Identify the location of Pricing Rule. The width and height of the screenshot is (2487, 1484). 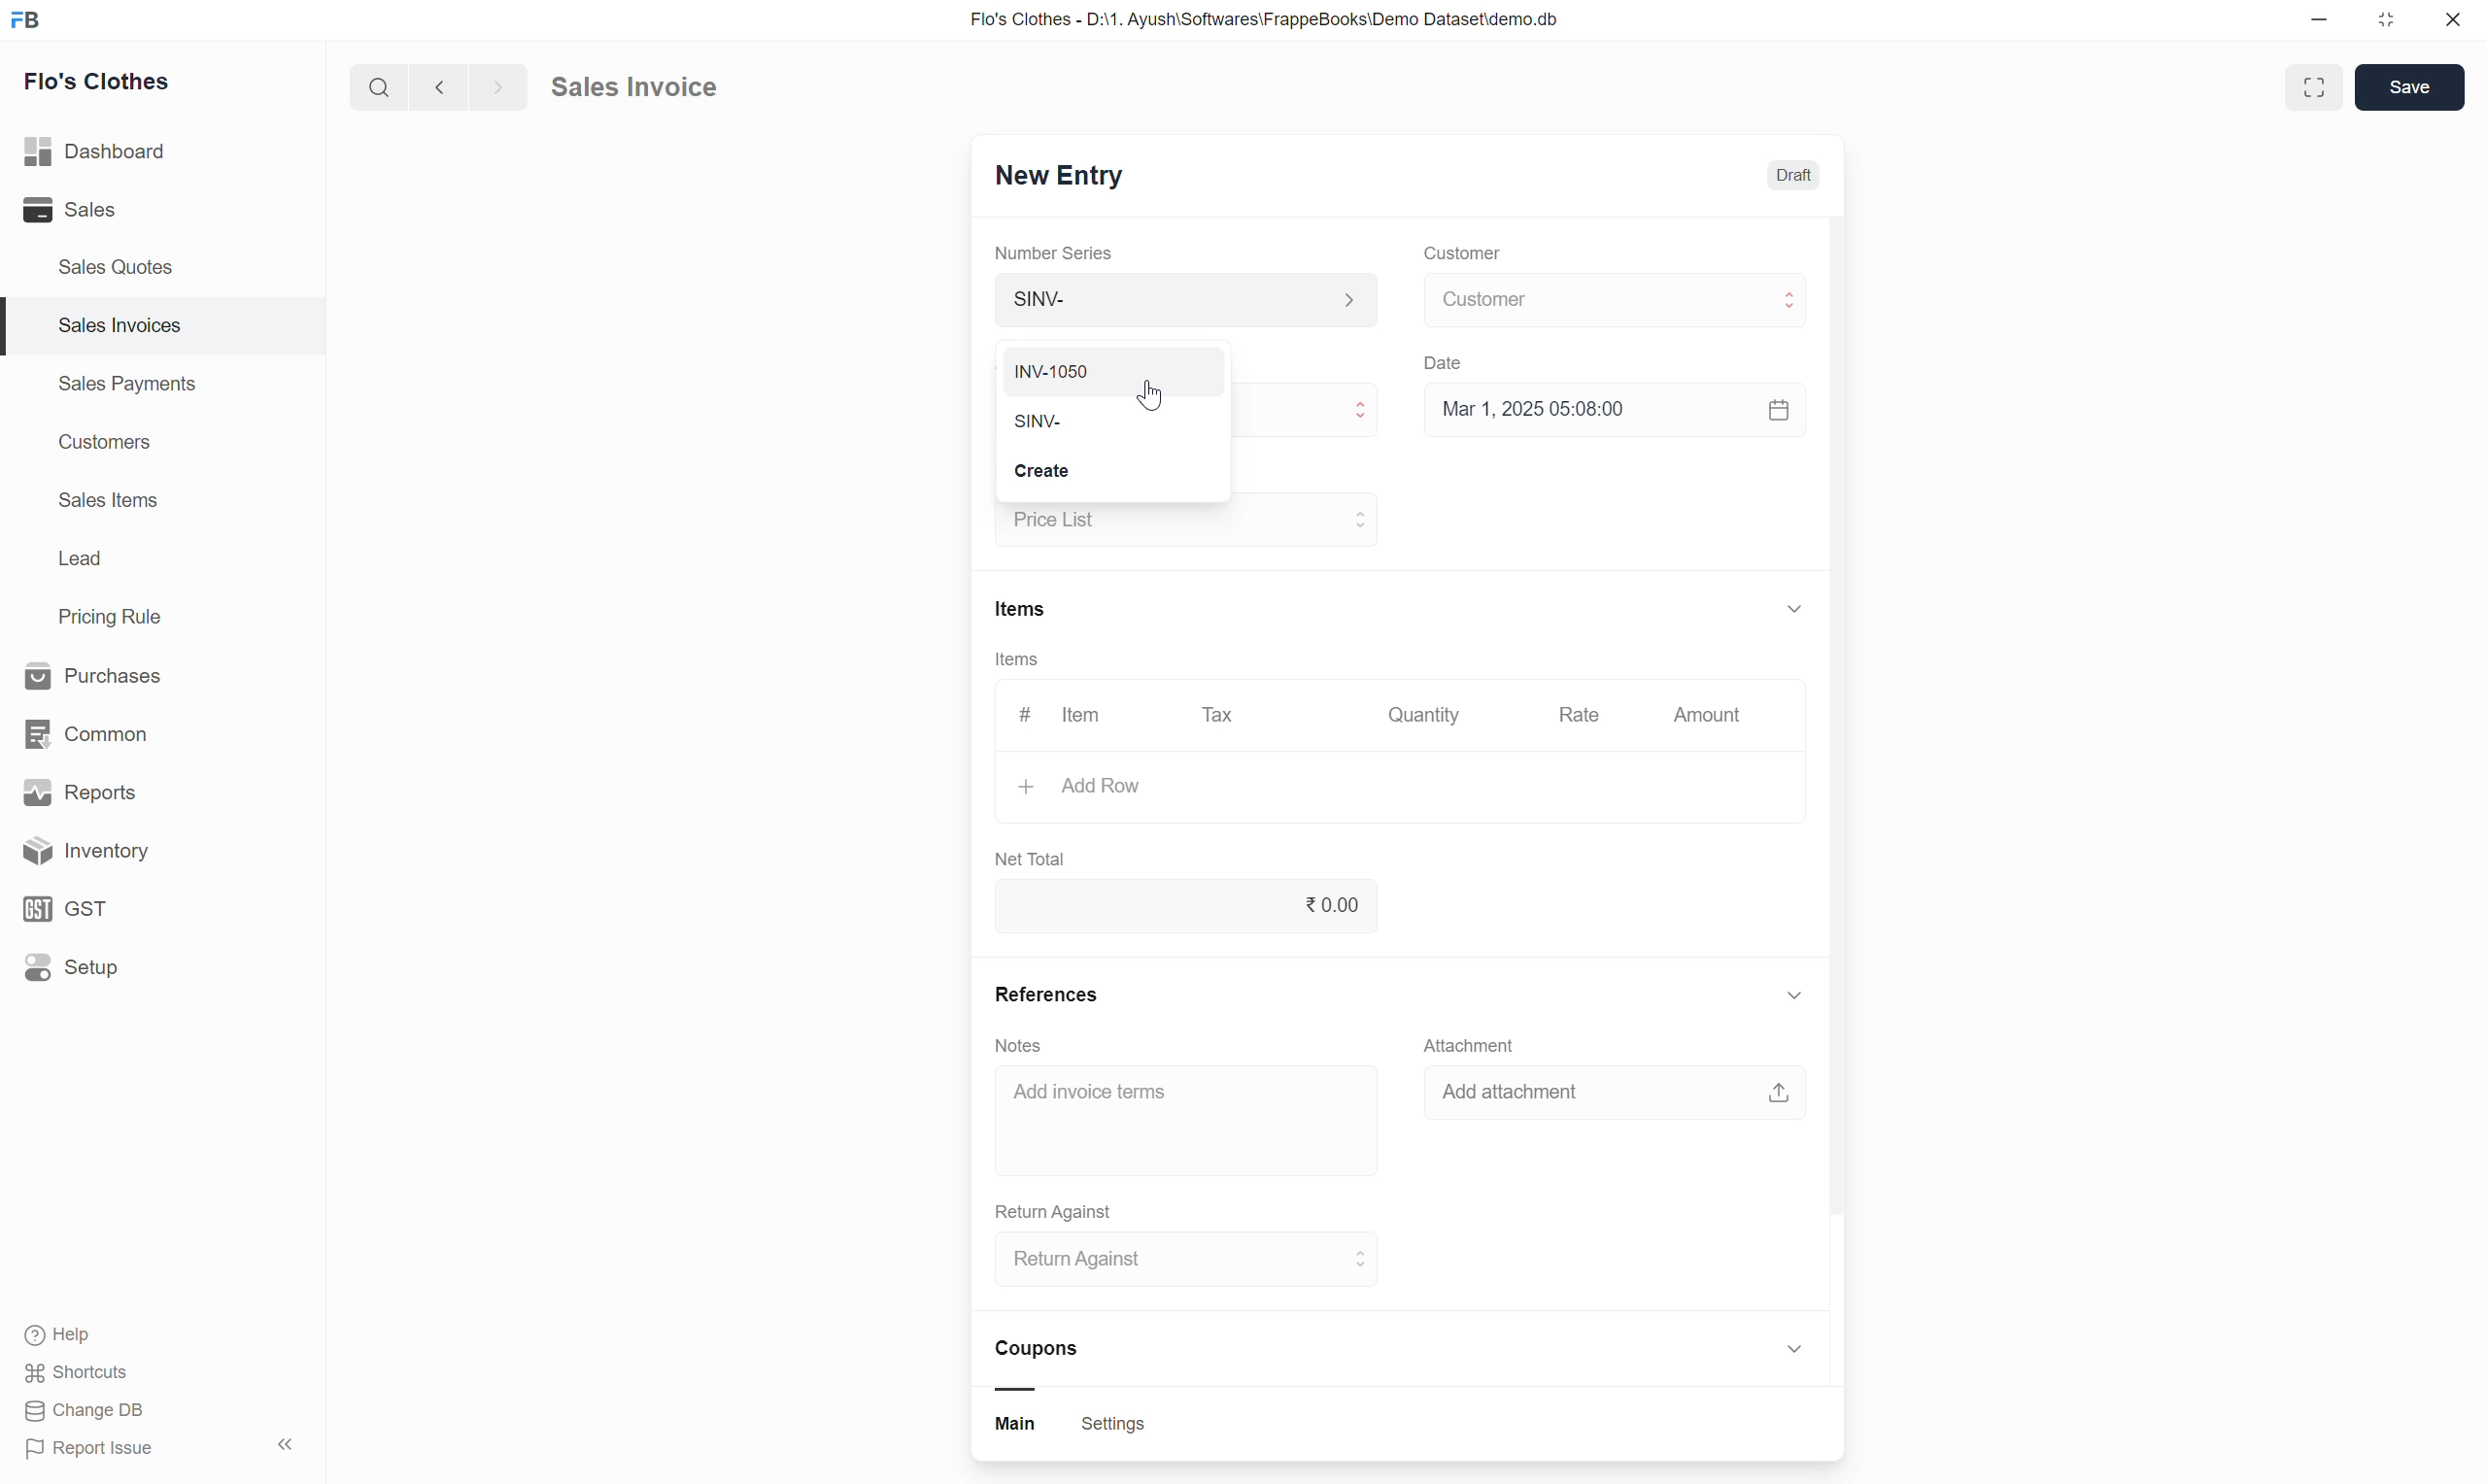
(113, 617).